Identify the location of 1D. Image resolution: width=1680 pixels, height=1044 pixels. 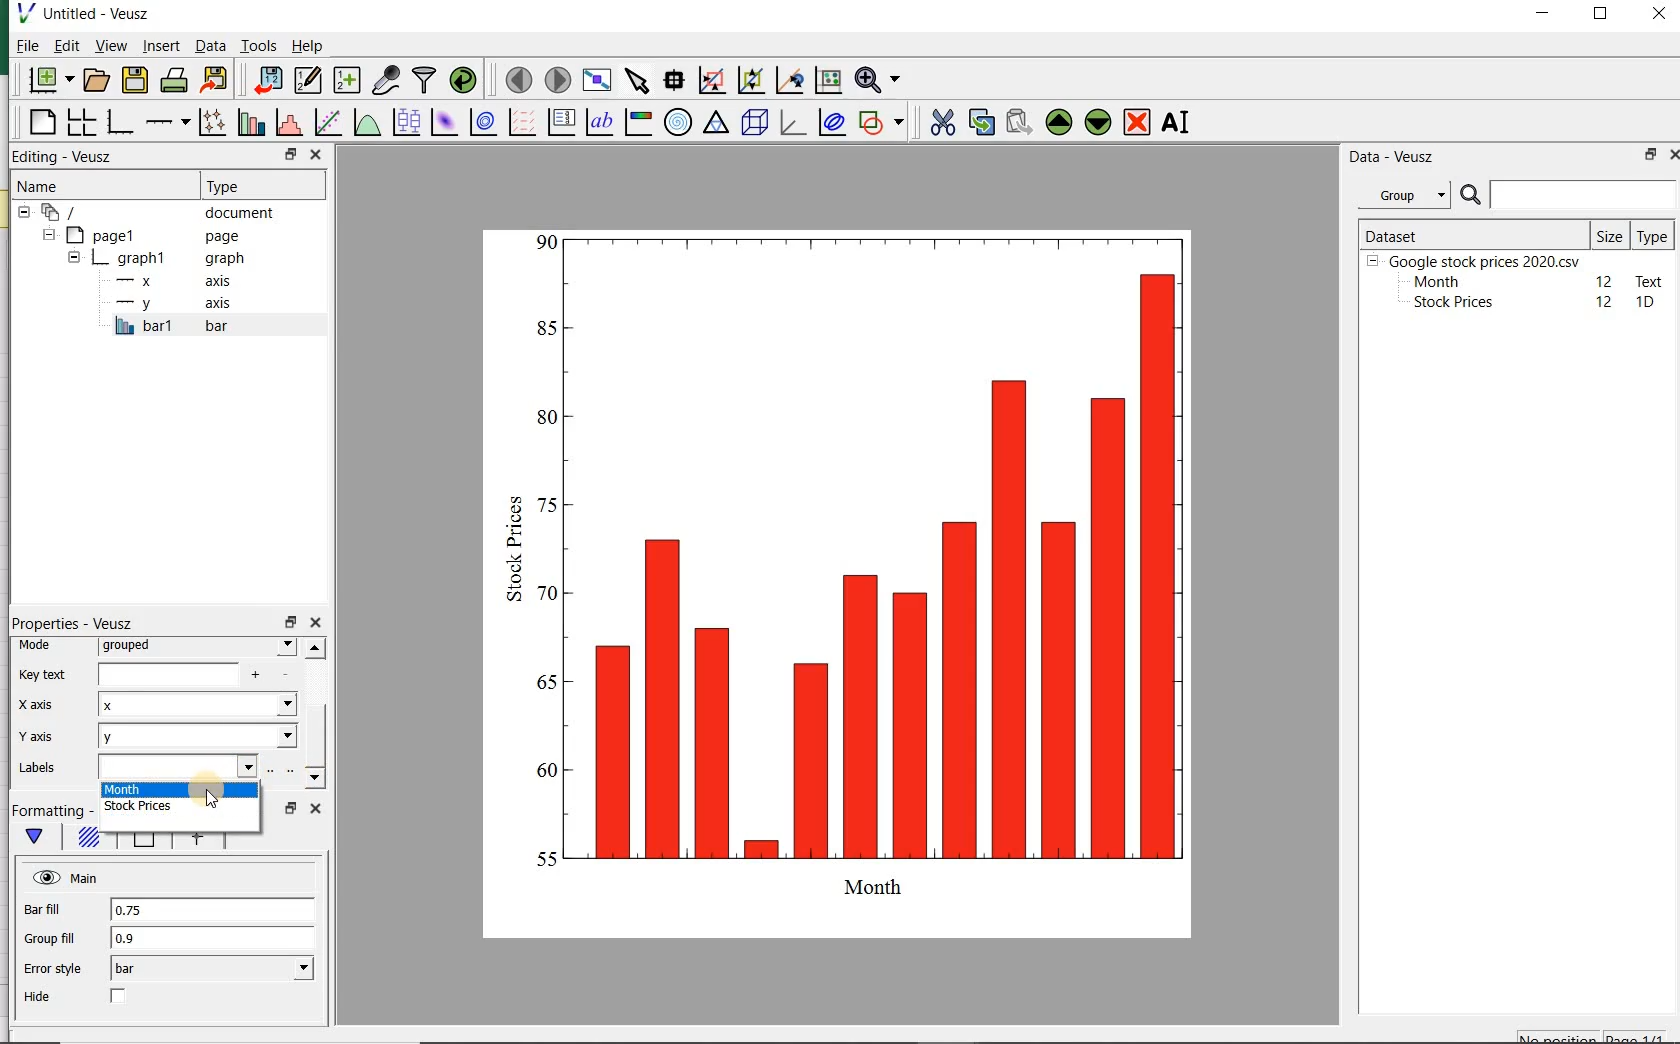
(1647, 303).